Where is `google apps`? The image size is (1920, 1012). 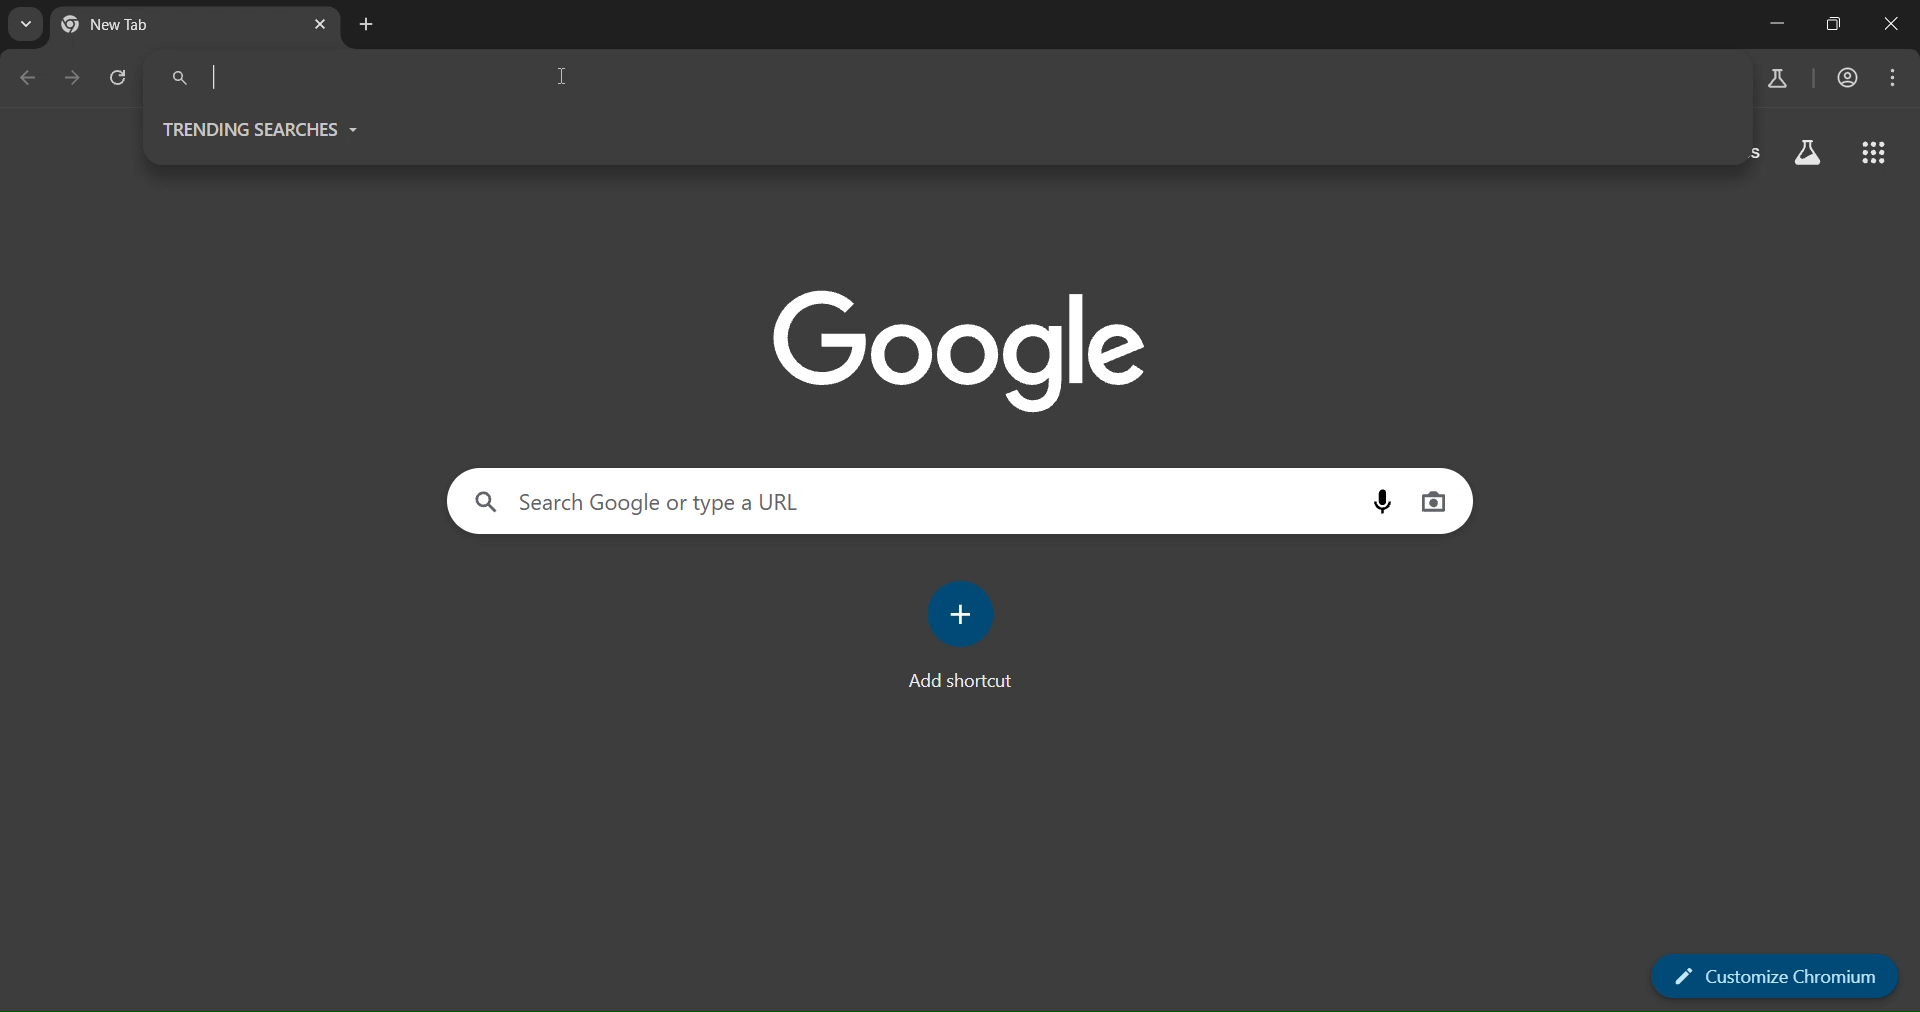 google apps is located at coordinates (1870, 154).